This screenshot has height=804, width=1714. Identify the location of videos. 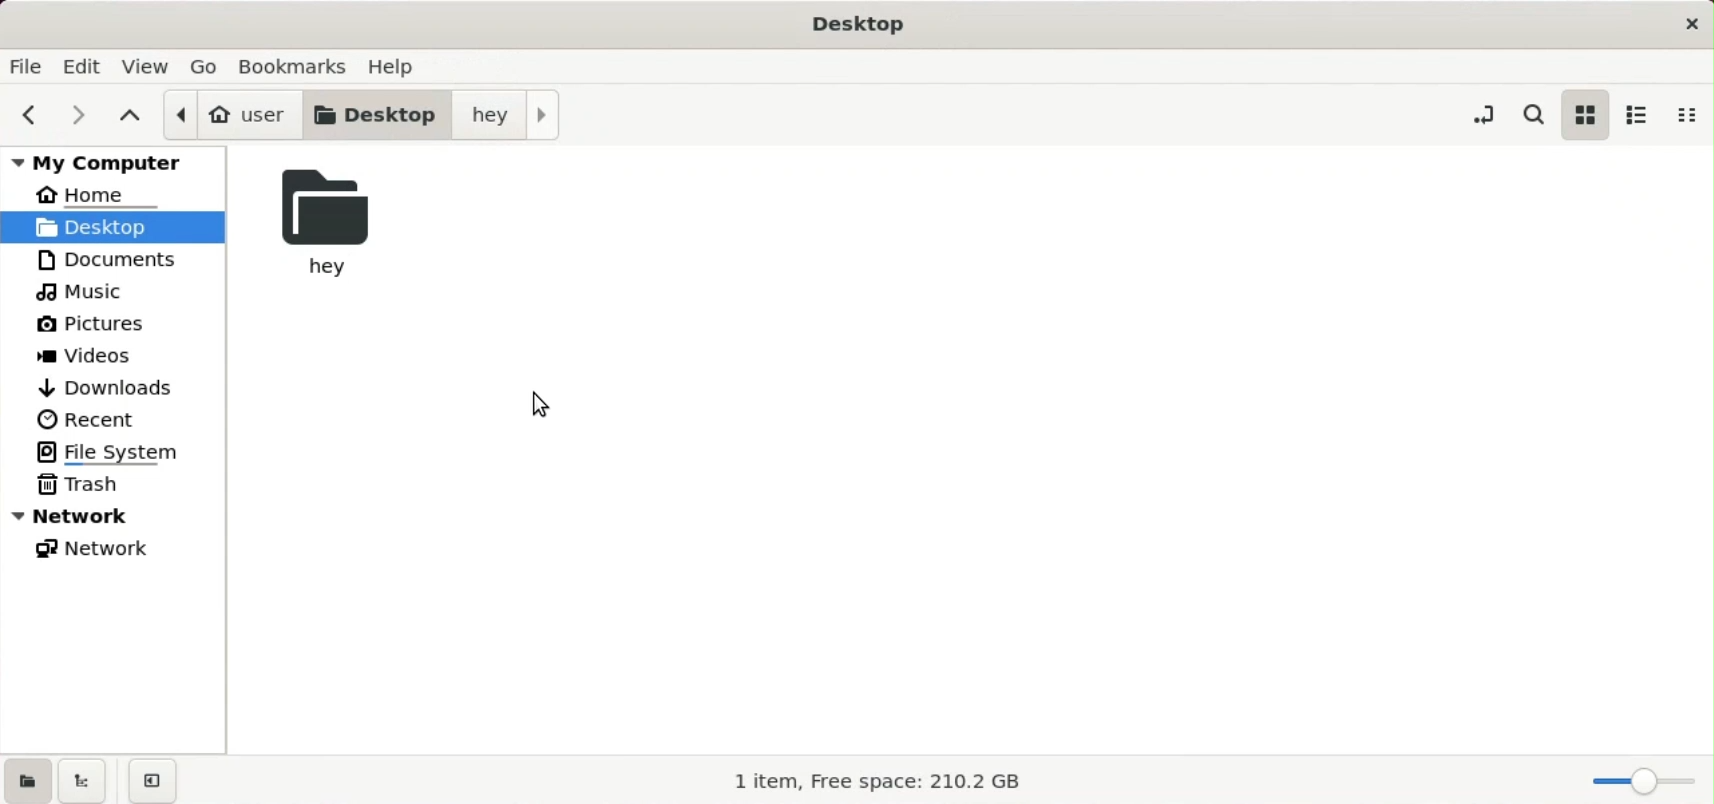
(91, 354).